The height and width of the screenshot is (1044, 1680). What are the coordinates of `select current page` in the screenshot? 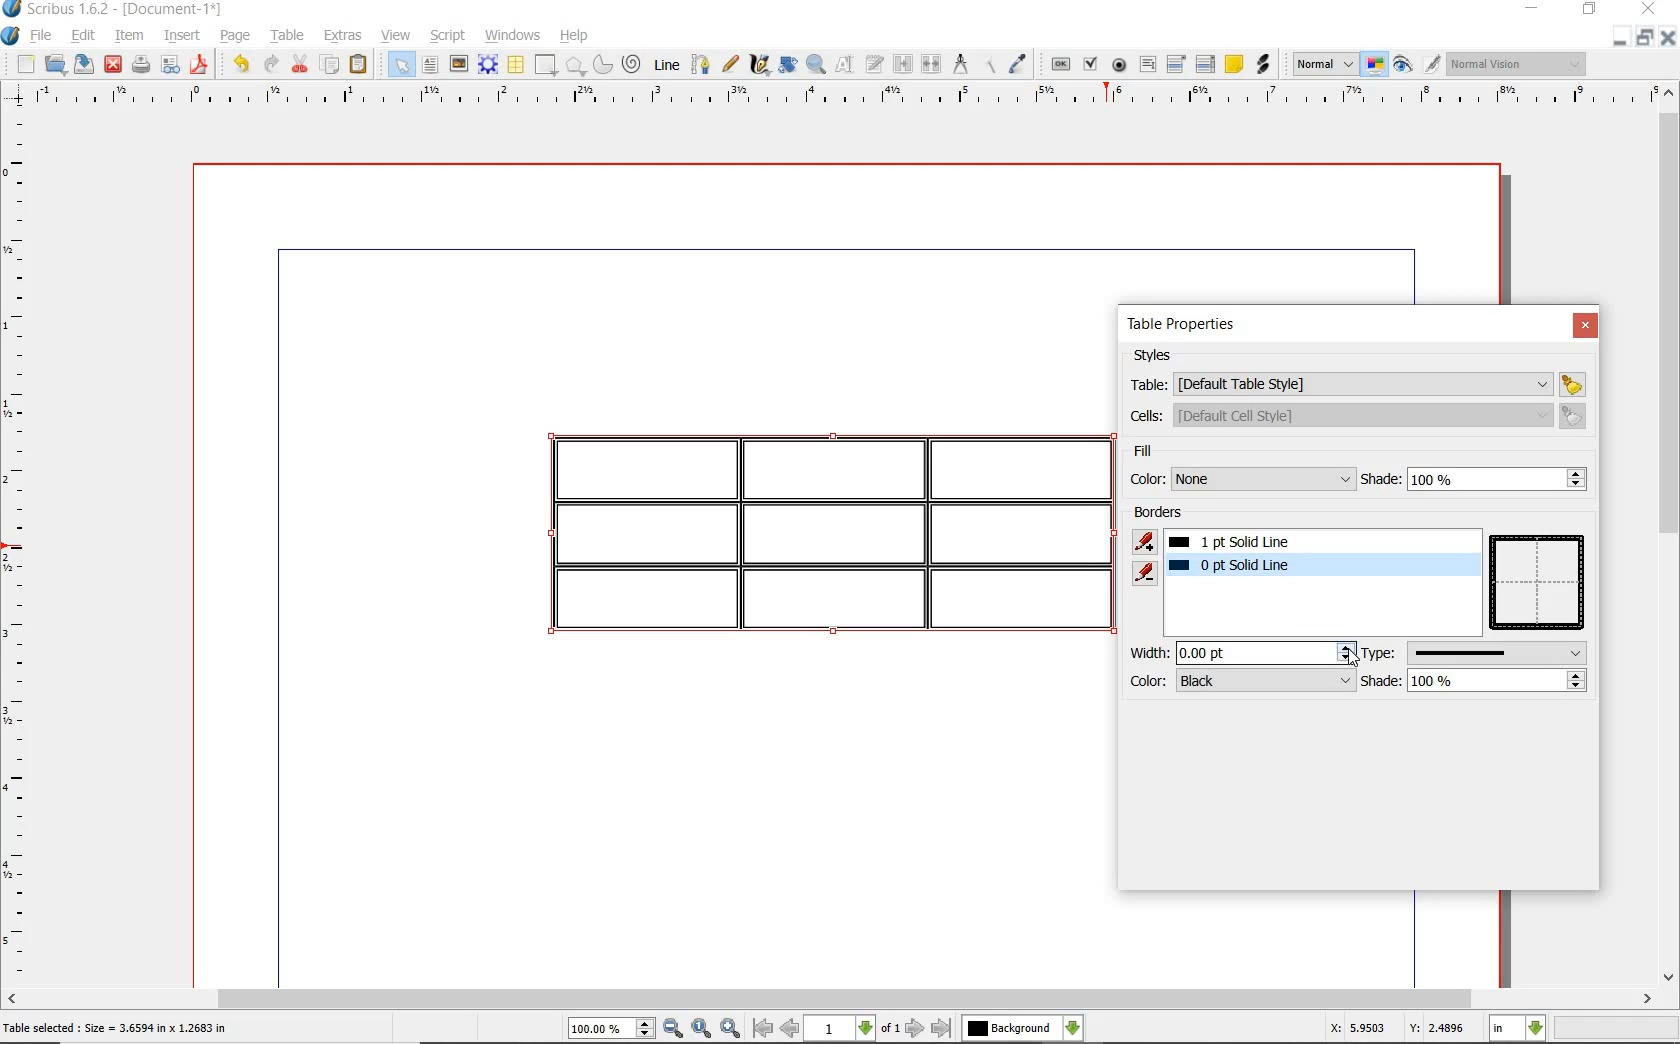 It's located at (853, 1028).